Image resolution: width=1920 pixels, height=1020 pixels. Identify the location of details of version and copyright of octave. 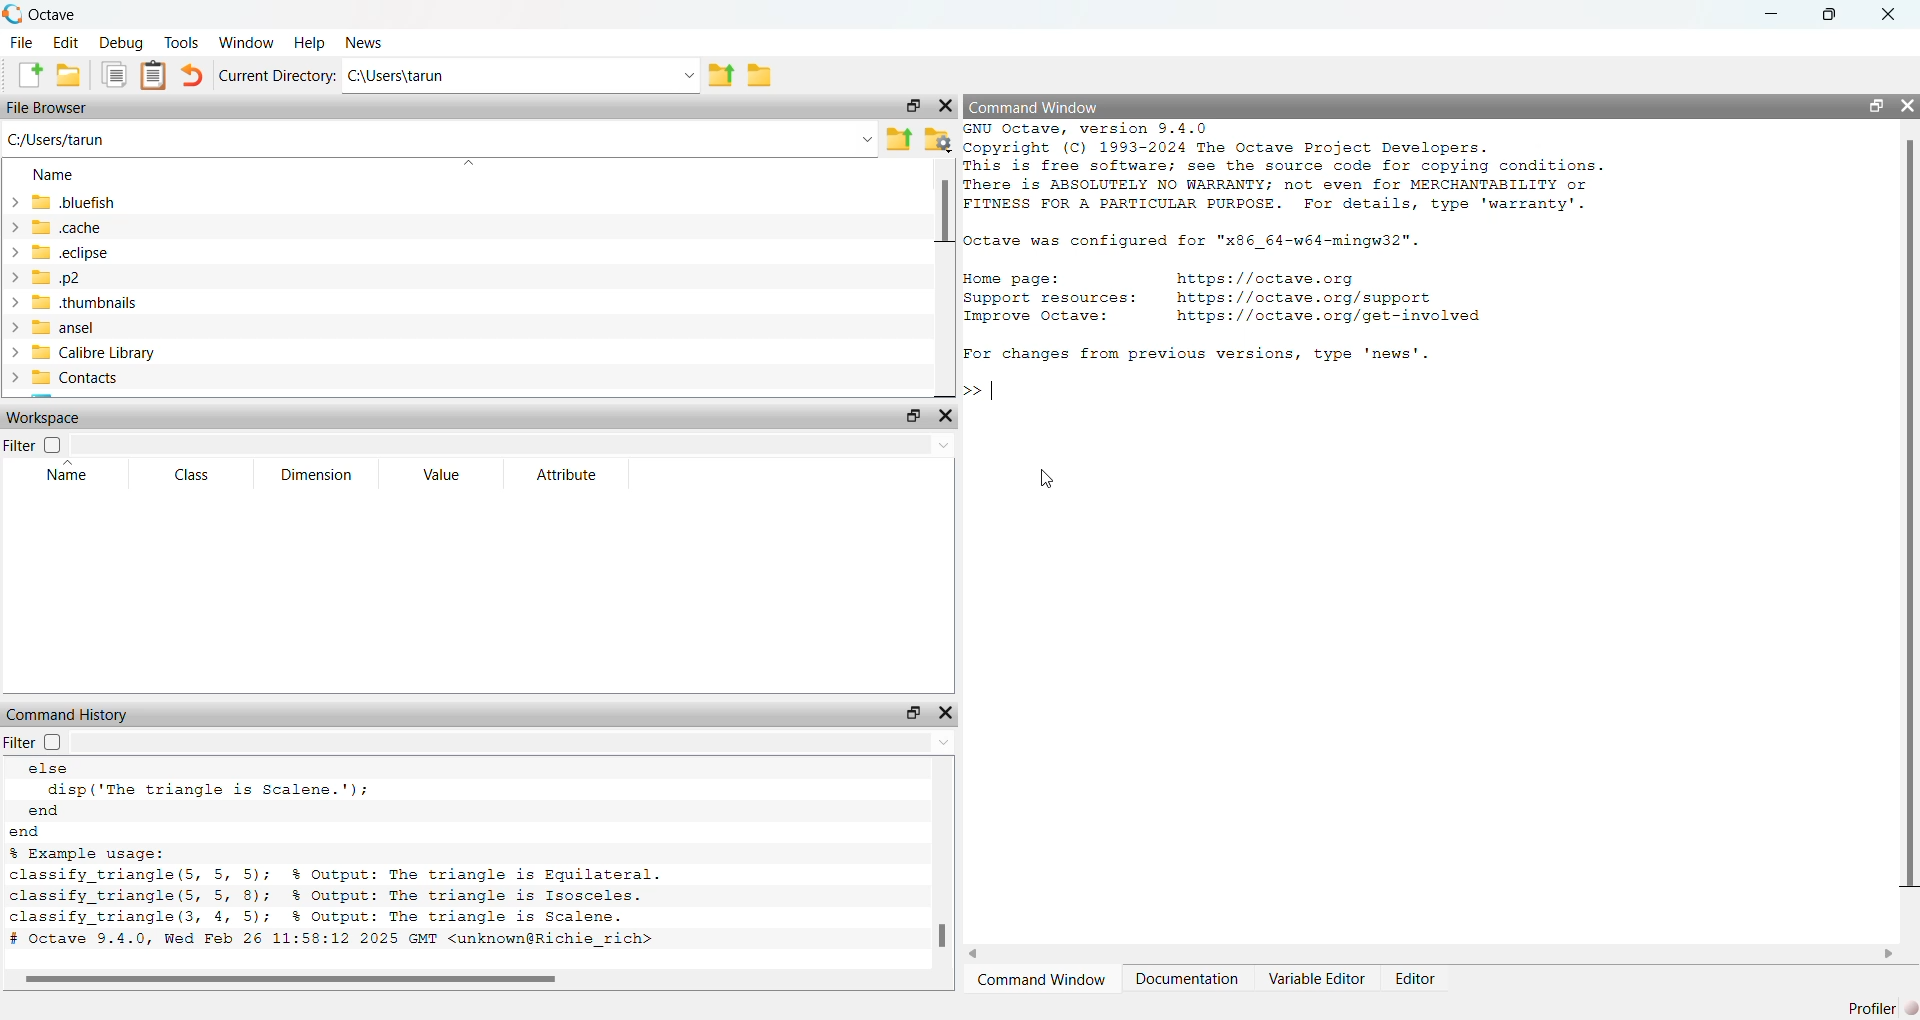
(1342, 170).